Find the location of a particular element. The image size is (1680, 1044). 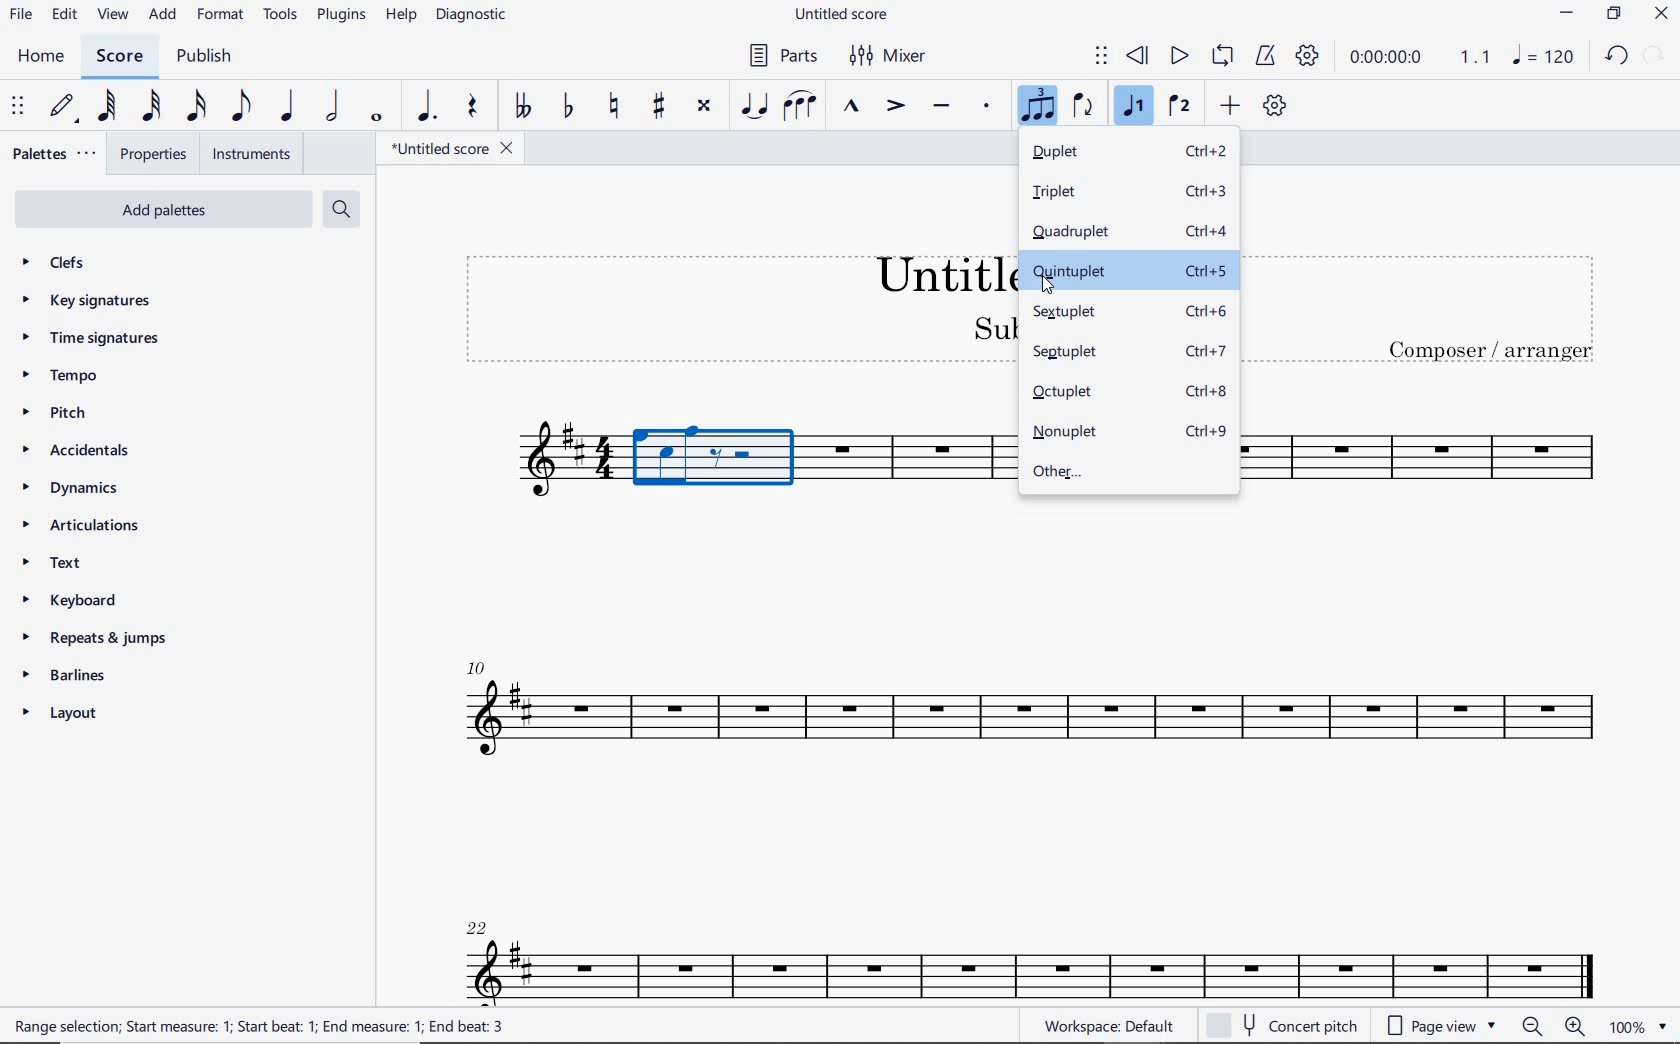

SLUR is located at coordinates (801, 107).